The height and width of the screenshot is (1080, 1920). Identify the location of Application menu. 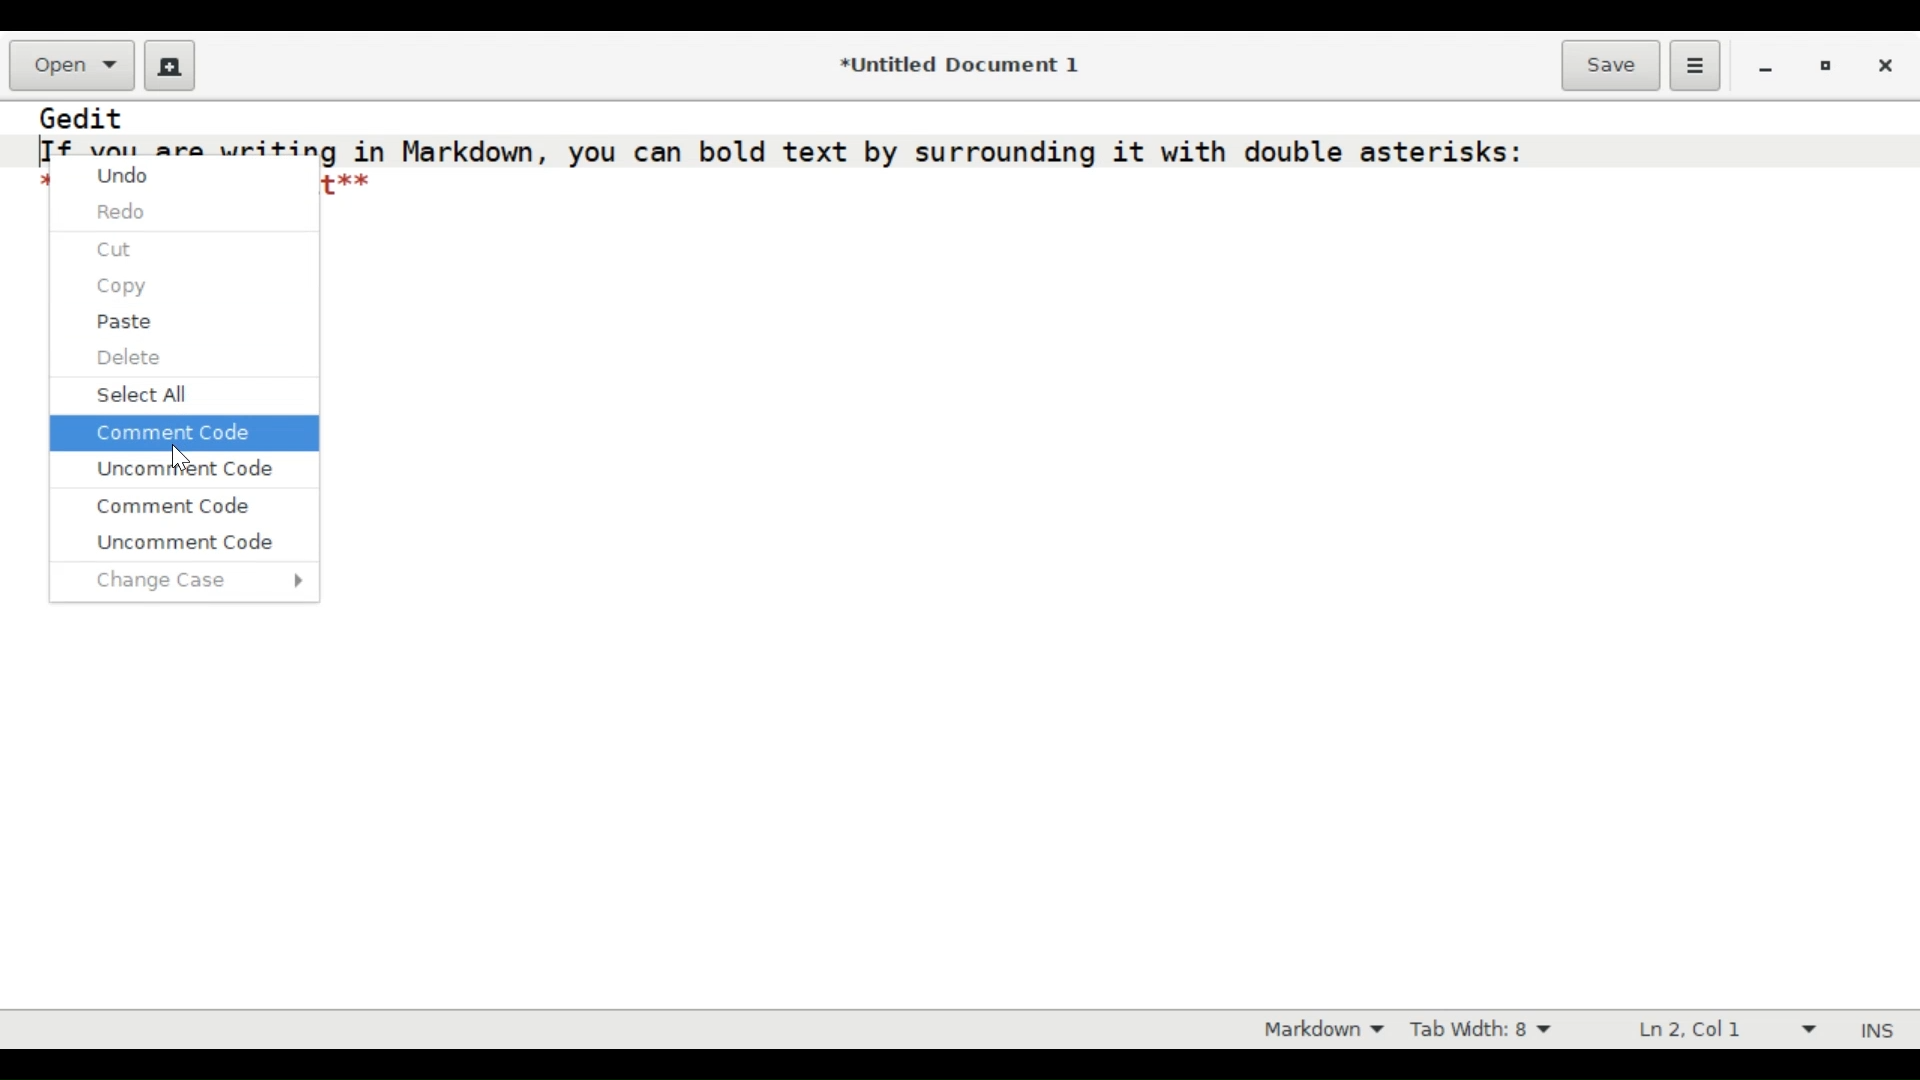
(1694, 64).